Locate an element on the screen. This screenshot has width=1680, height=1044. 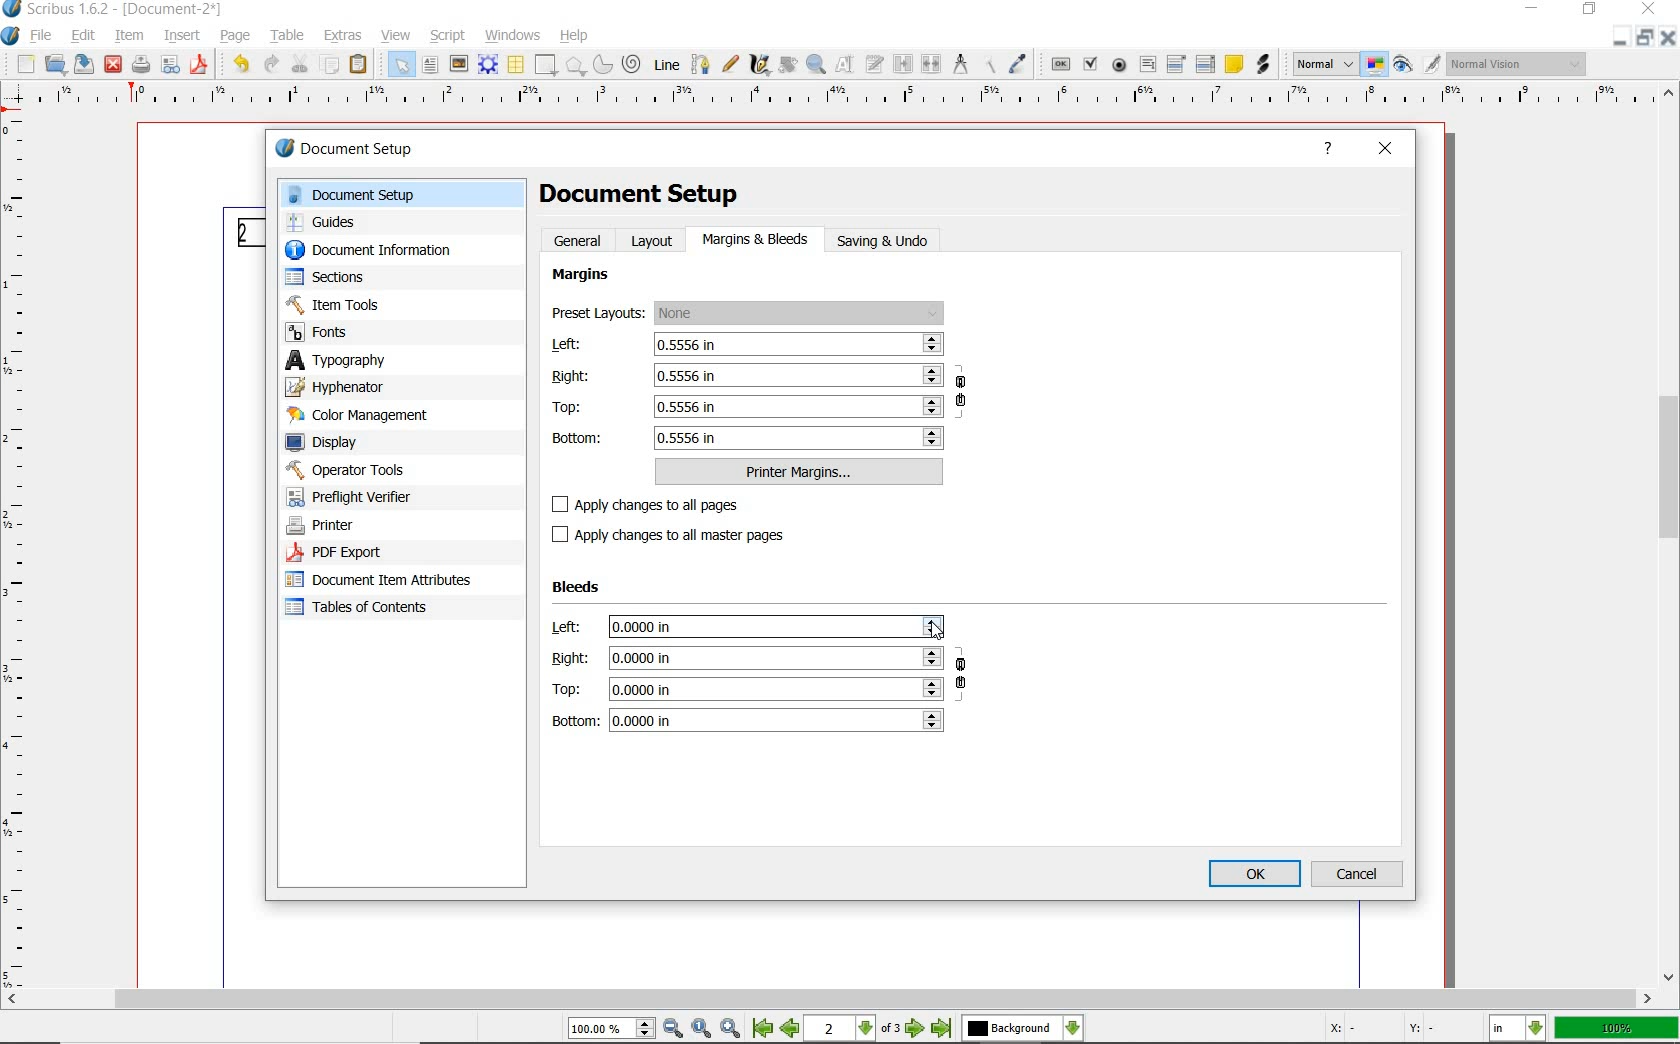
preset layouts is located at coordinates (749, 314).